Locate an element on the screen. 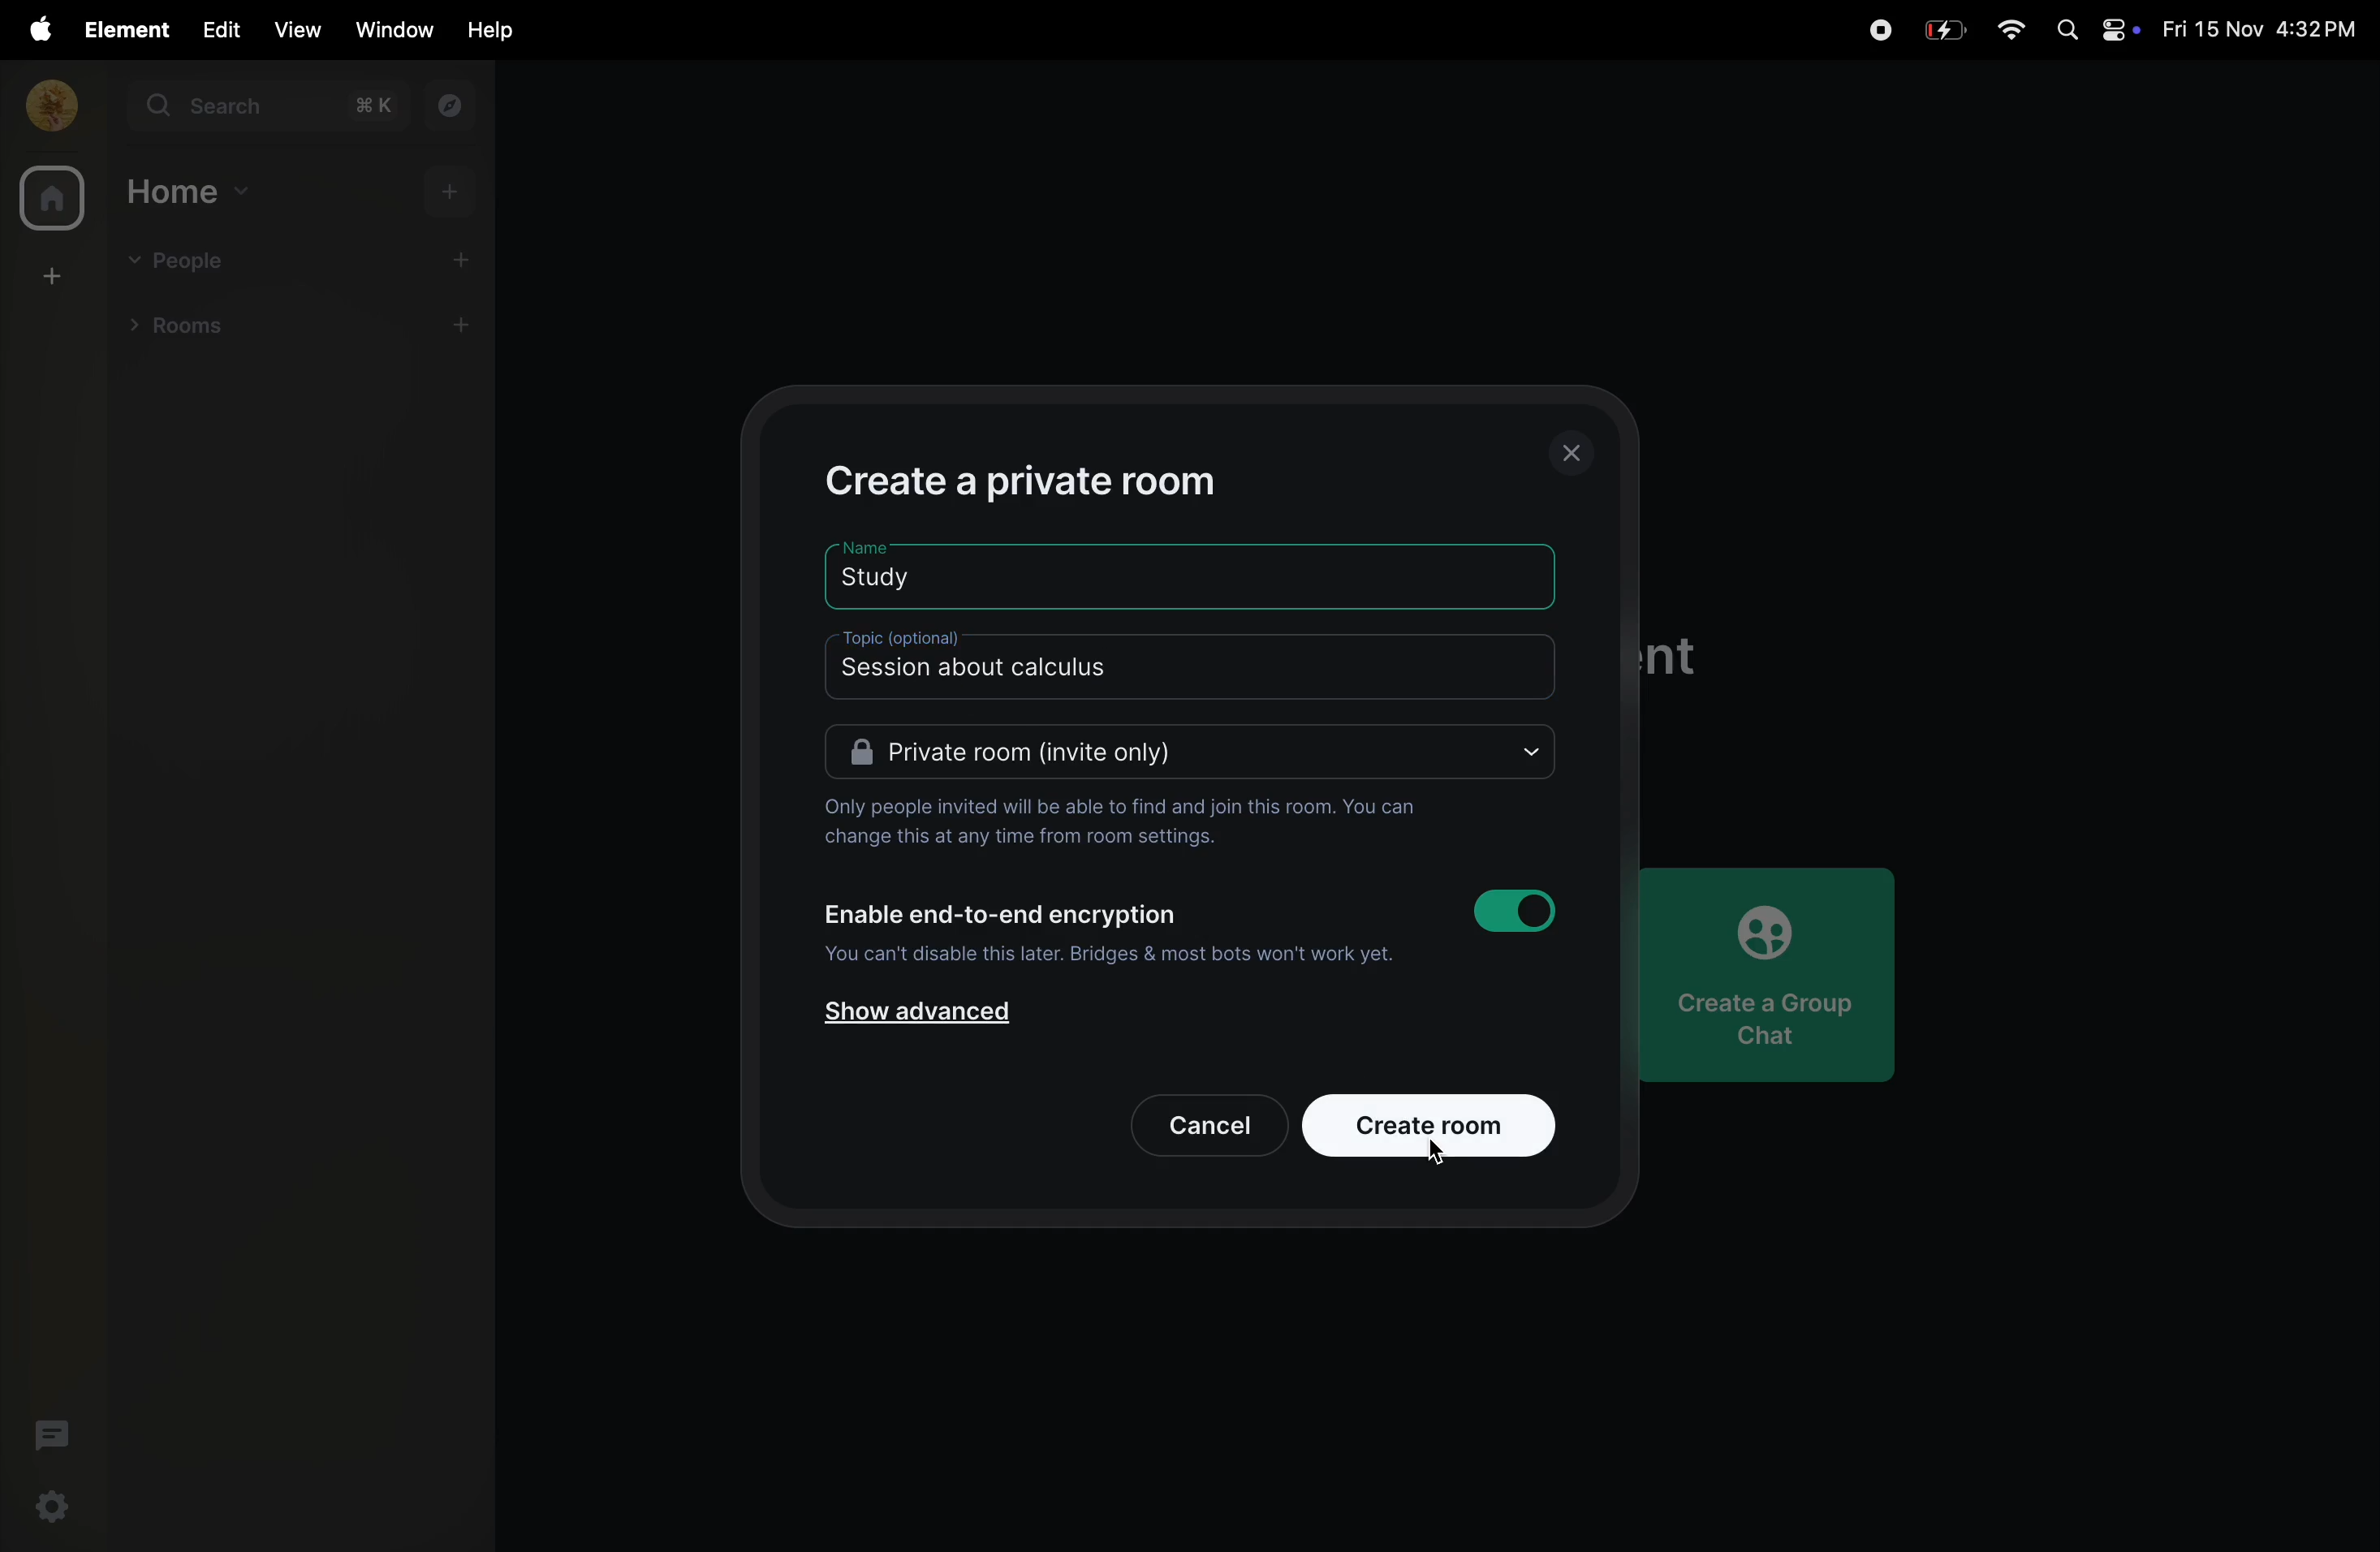  only invited people can join them is located at coordinates (1121, 821).